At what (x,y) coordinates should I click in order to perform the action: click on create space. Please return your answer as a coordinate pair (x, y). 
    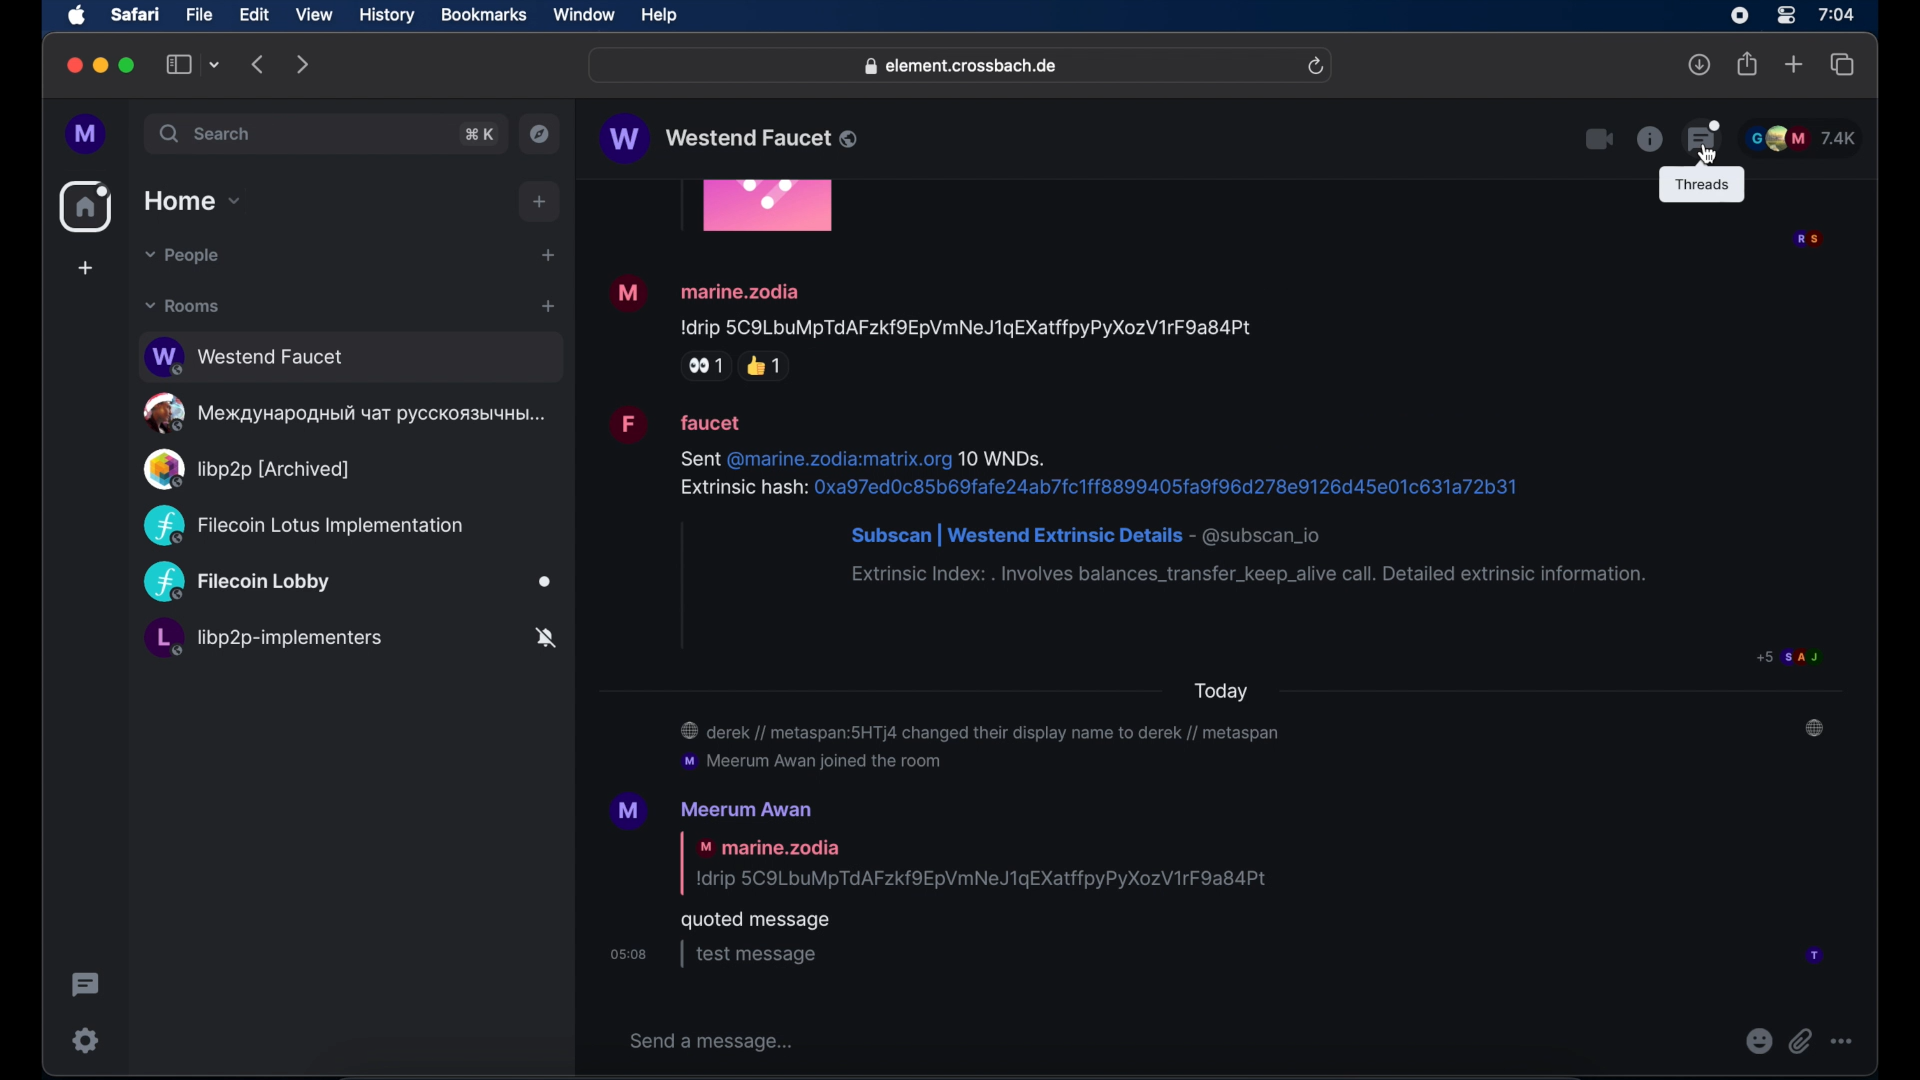
    Looking at the image, I should click on (86, 268).